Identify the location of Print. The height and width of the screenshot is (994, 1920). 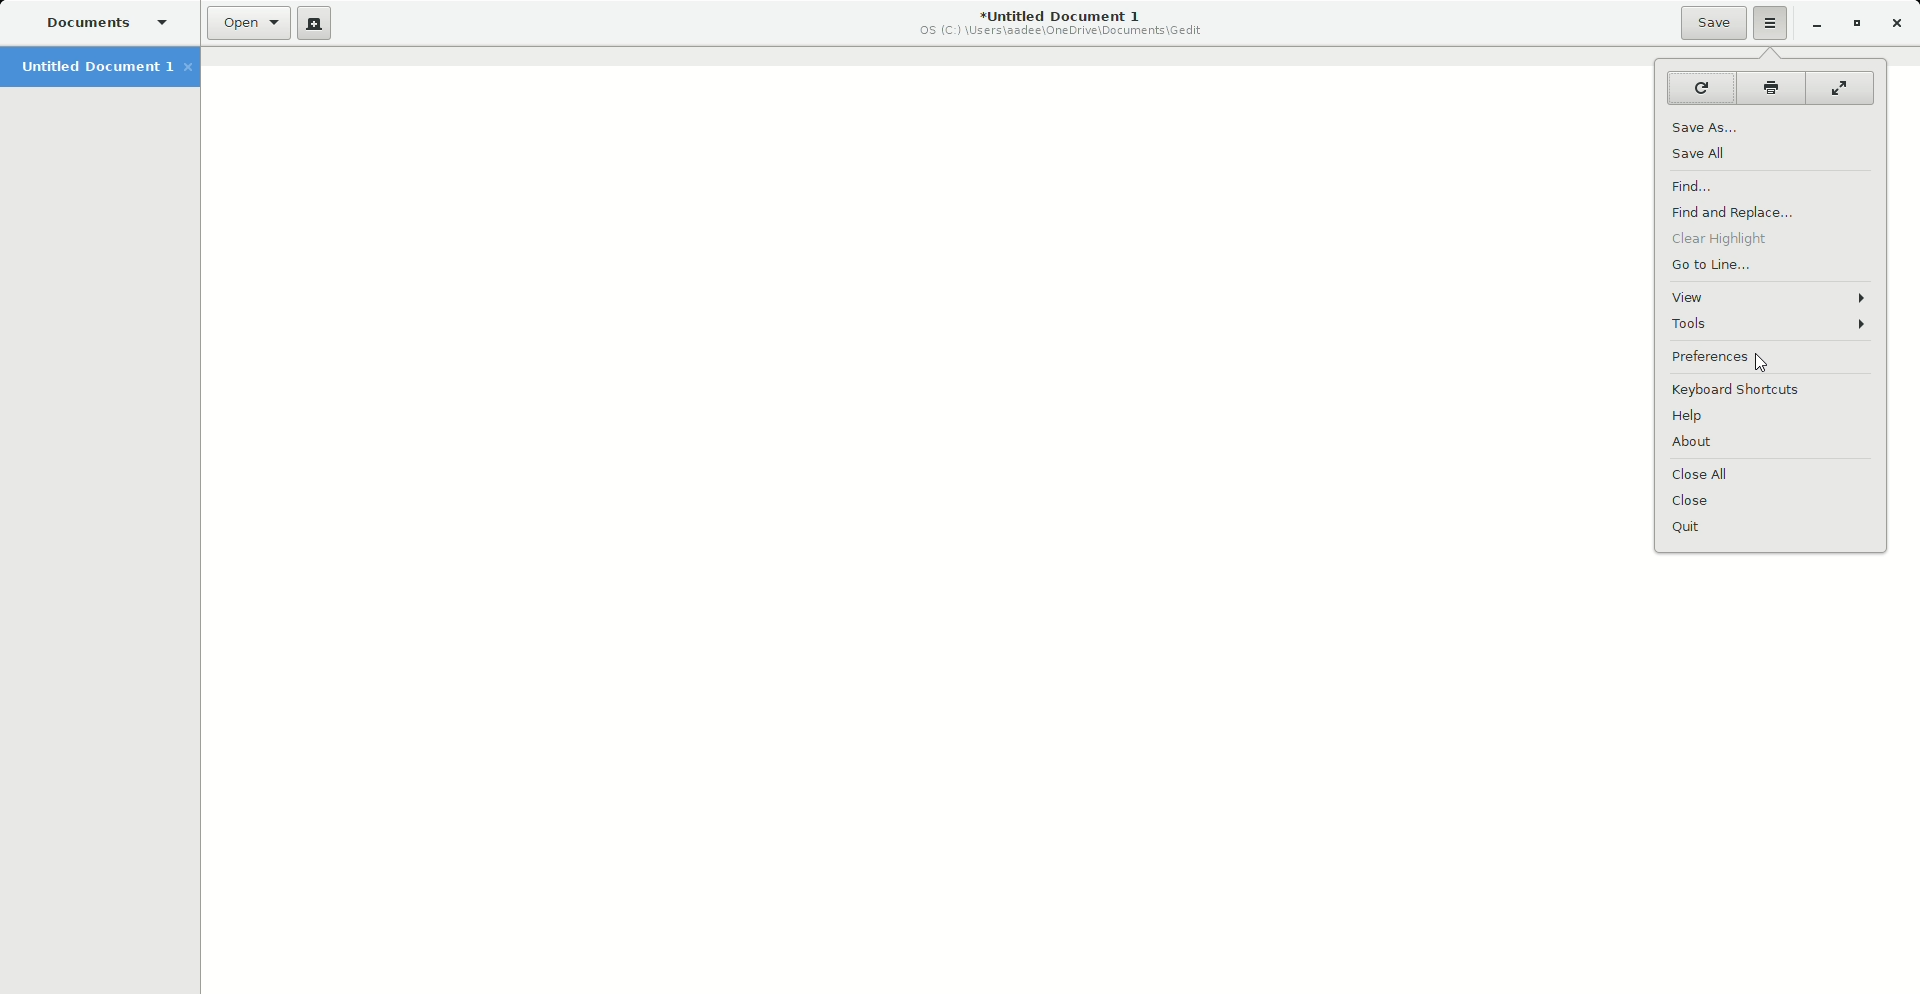
(1768, 87).